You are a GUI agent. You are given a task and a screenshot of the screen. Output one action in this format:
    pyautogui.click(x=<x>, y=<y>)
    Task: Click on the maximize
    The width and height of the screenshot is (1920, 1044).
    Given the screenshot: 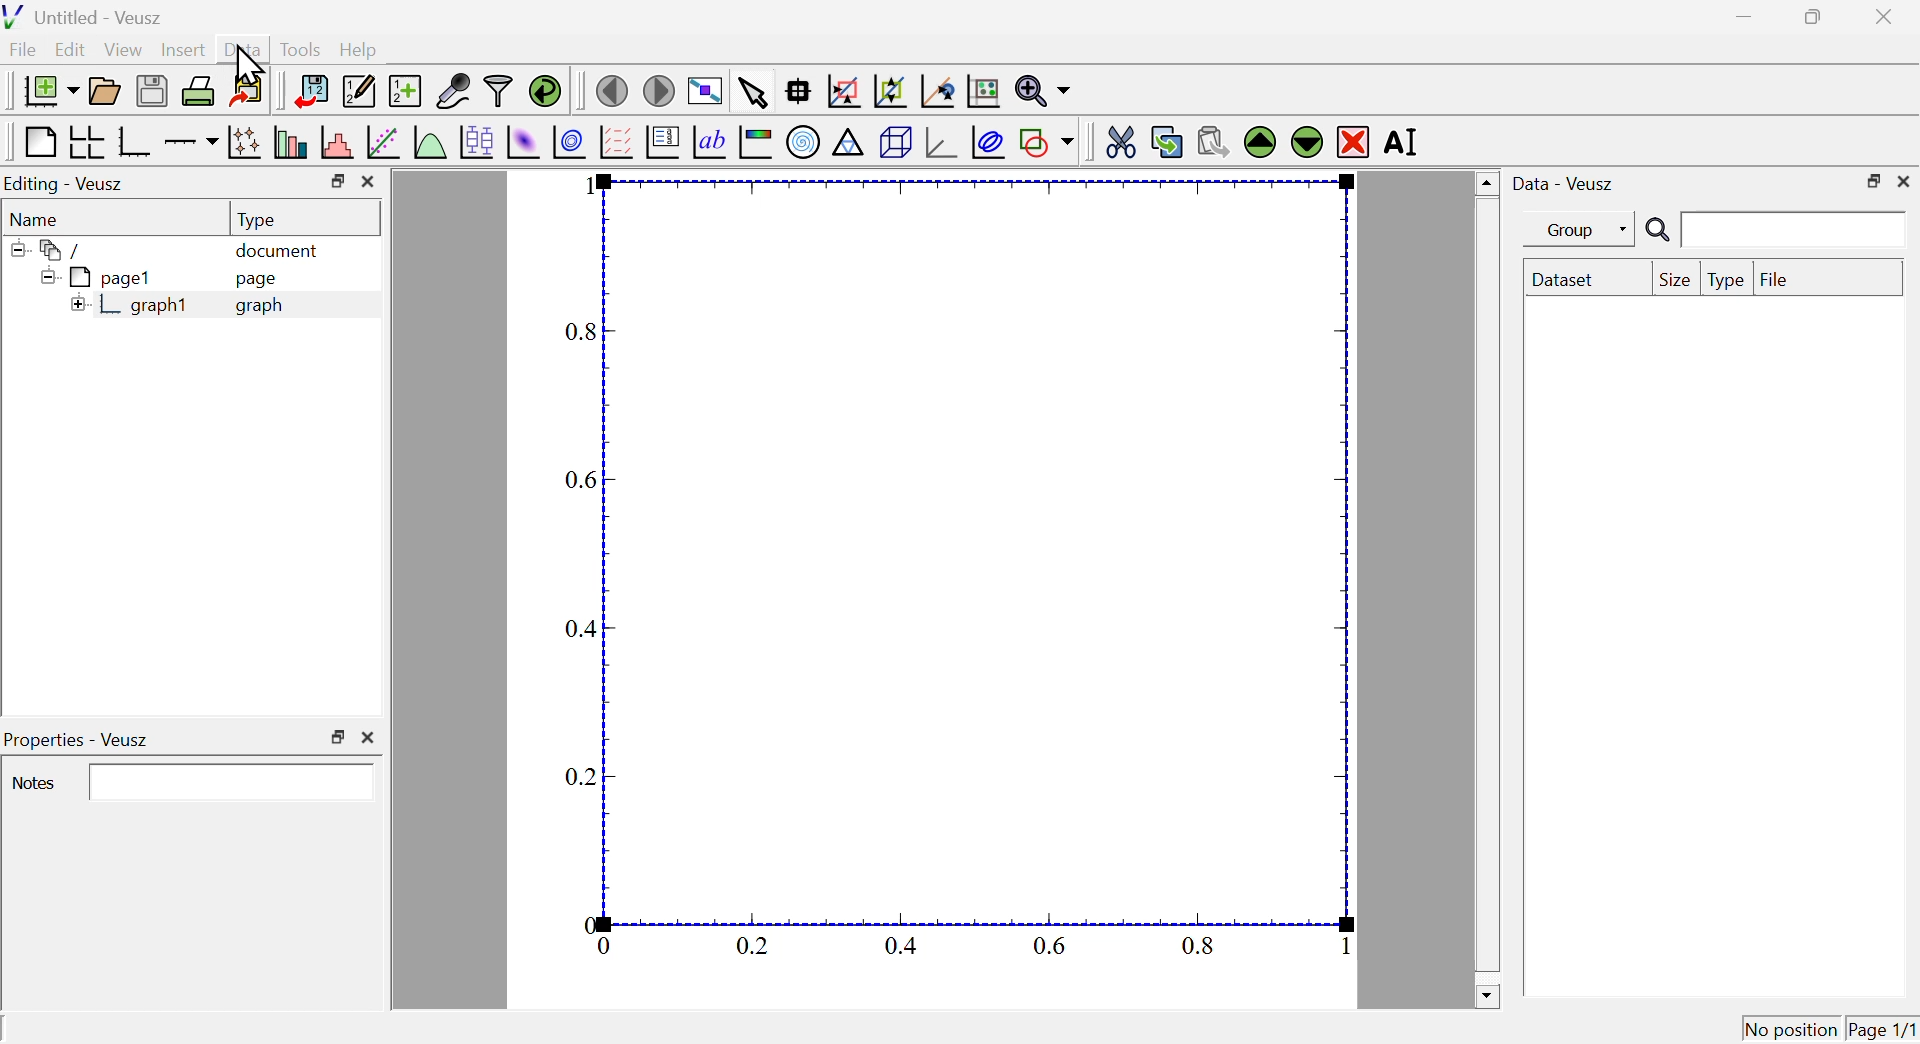 What is the action you would take?
    pyautogui.click(x=337, y=737)
    